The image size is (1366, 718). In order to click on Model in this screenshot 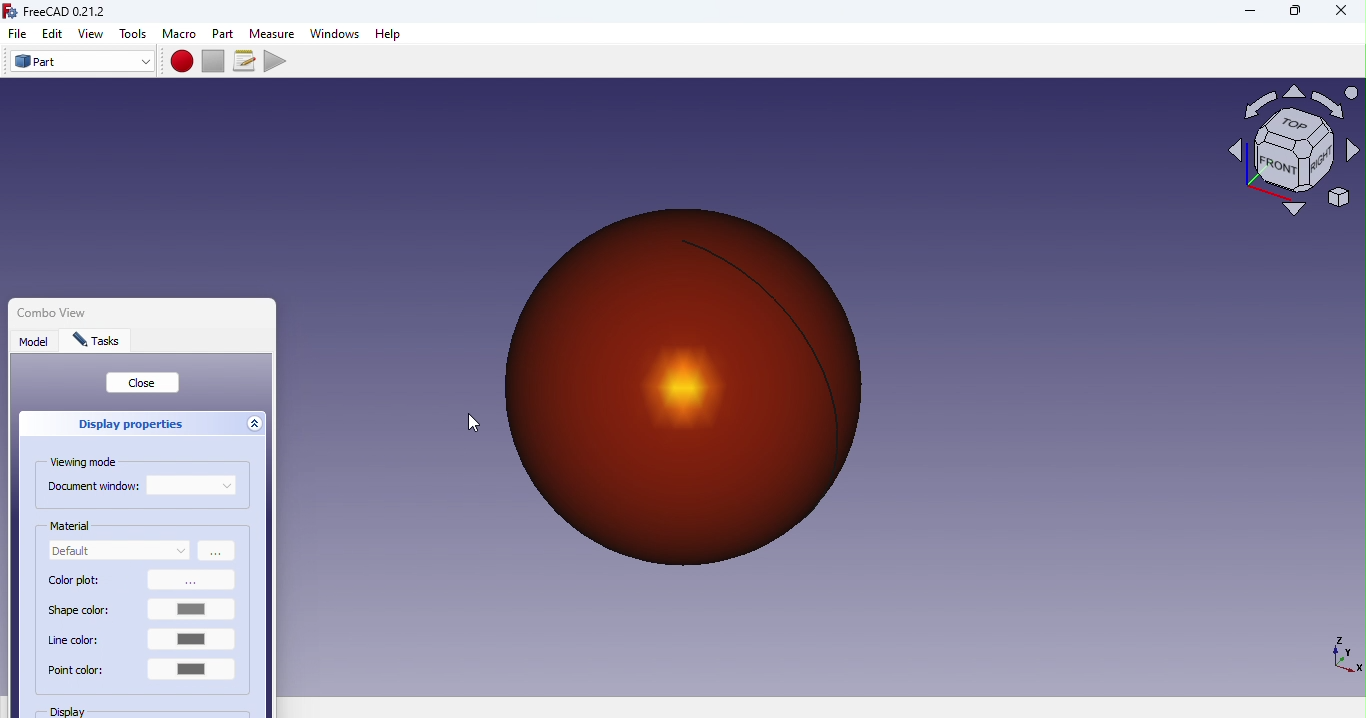, I will do `click(35, 344)`.